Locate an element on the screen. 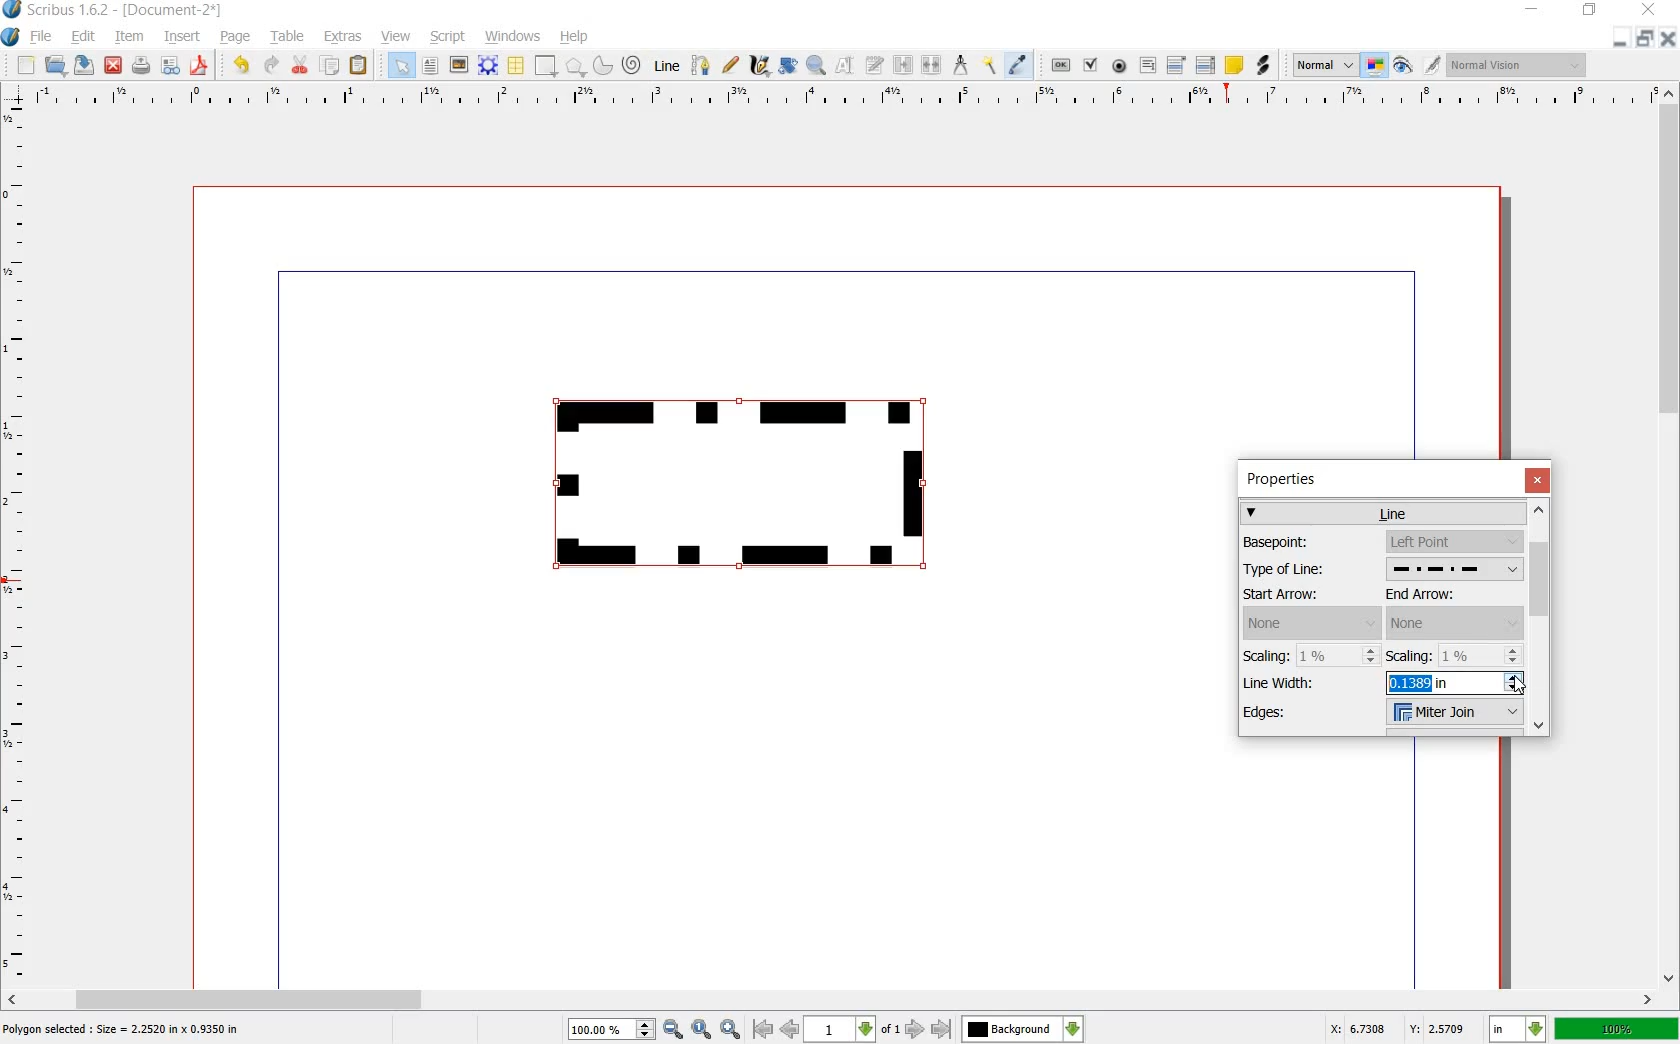  OPEN is located at coordinates (56, 66).